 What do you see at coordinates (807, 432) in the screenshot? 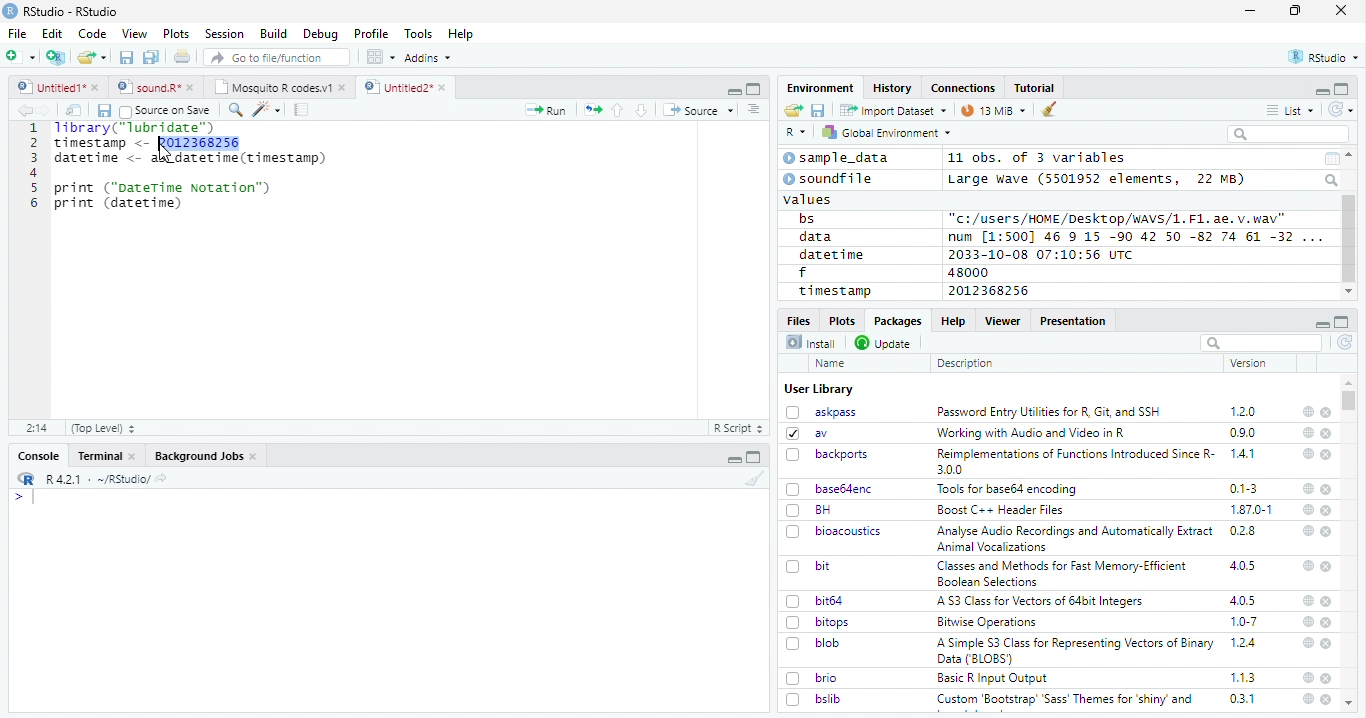
I see `av` at bounding box center [807, 432].